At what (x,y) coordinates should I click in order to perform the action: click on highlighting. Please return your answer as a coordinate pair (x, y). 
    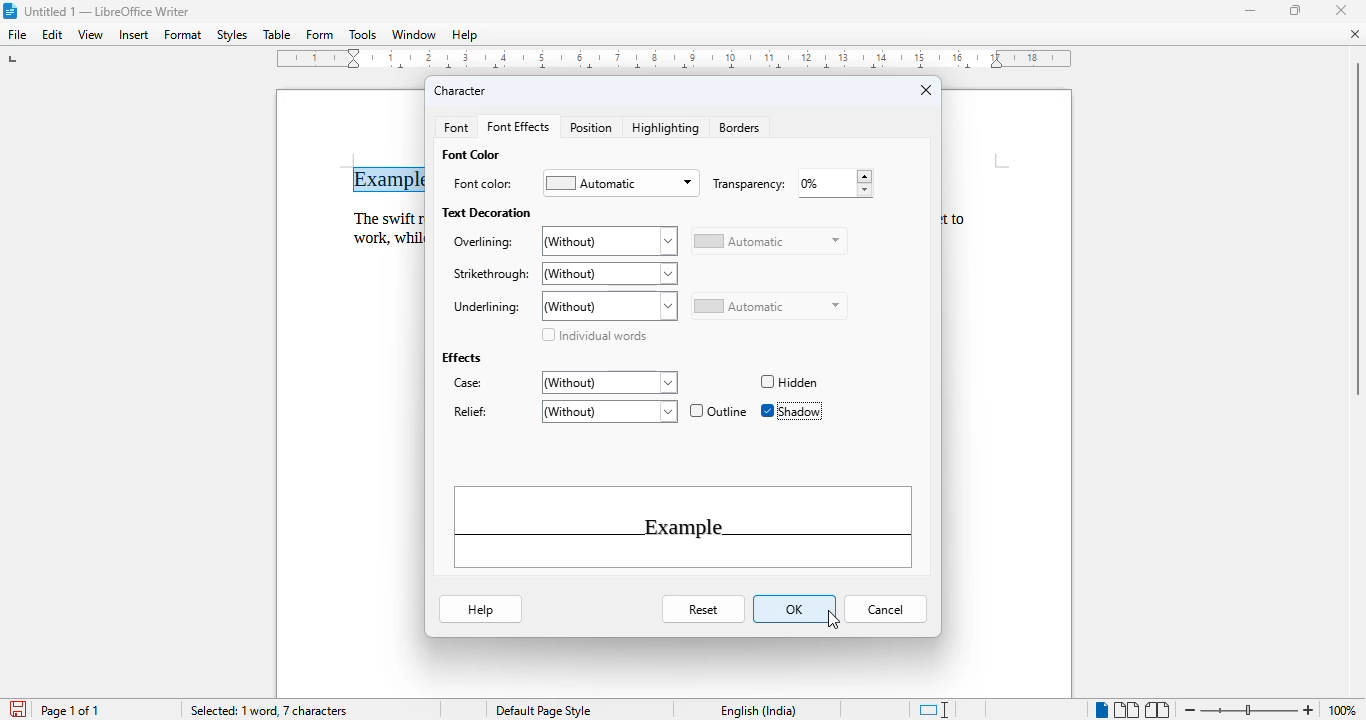
    Looking at the image, I should click on (667, 128).